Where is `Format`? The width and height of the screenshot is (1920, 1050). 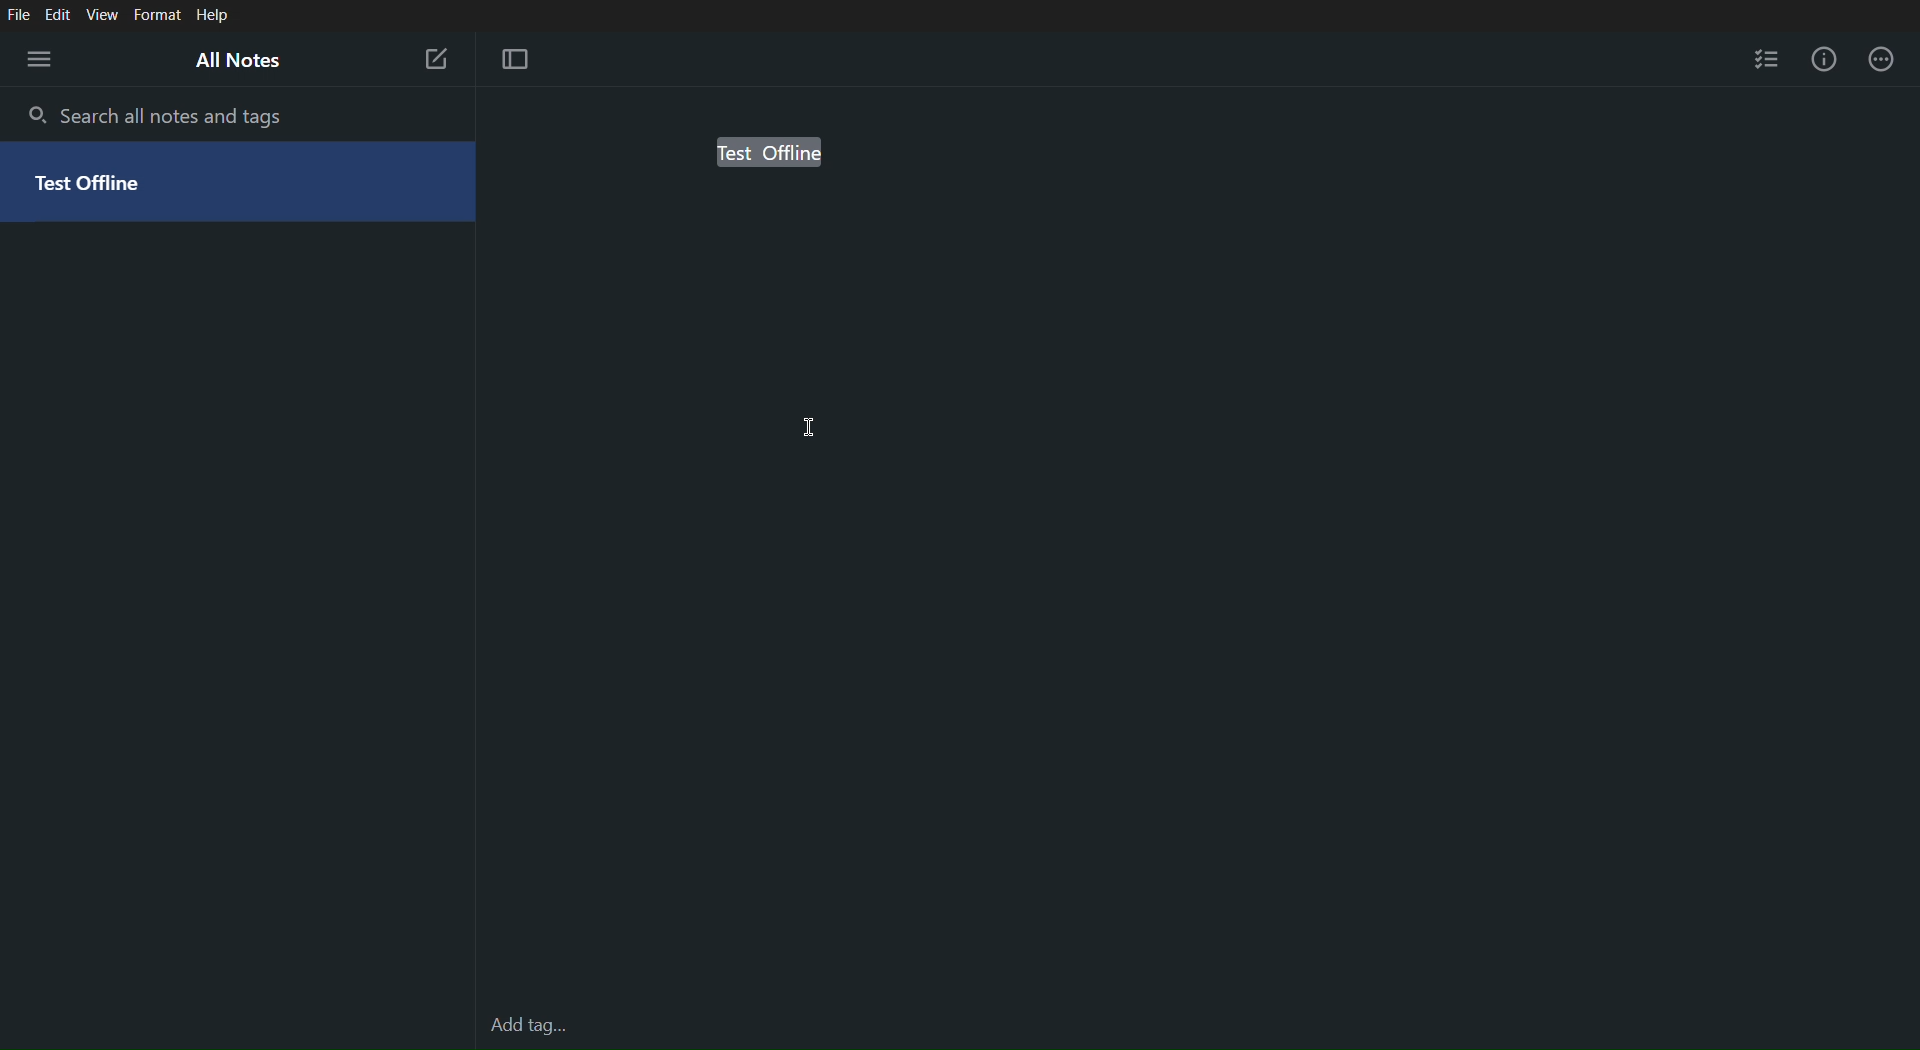 Format is located at coordinates (158, 13).